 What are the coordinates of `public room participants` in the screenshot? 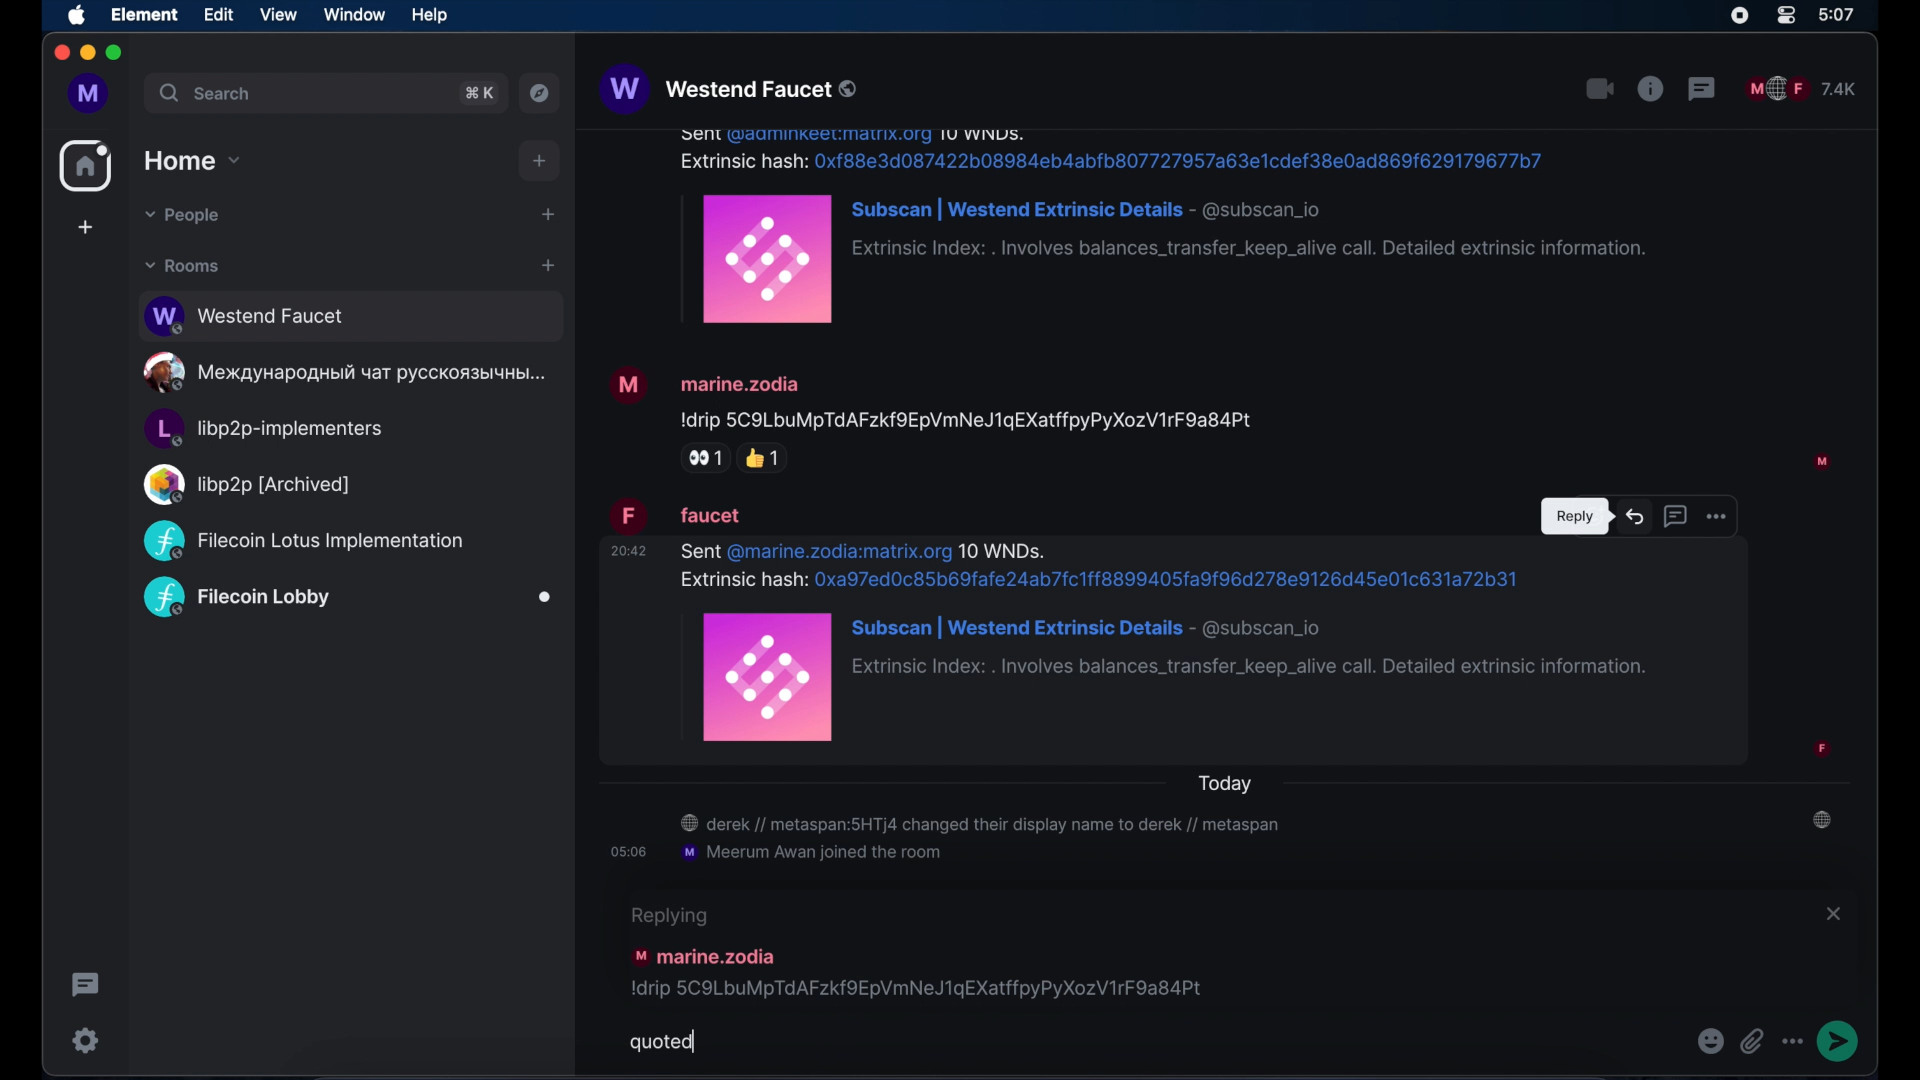 It's located at (1802, 89).